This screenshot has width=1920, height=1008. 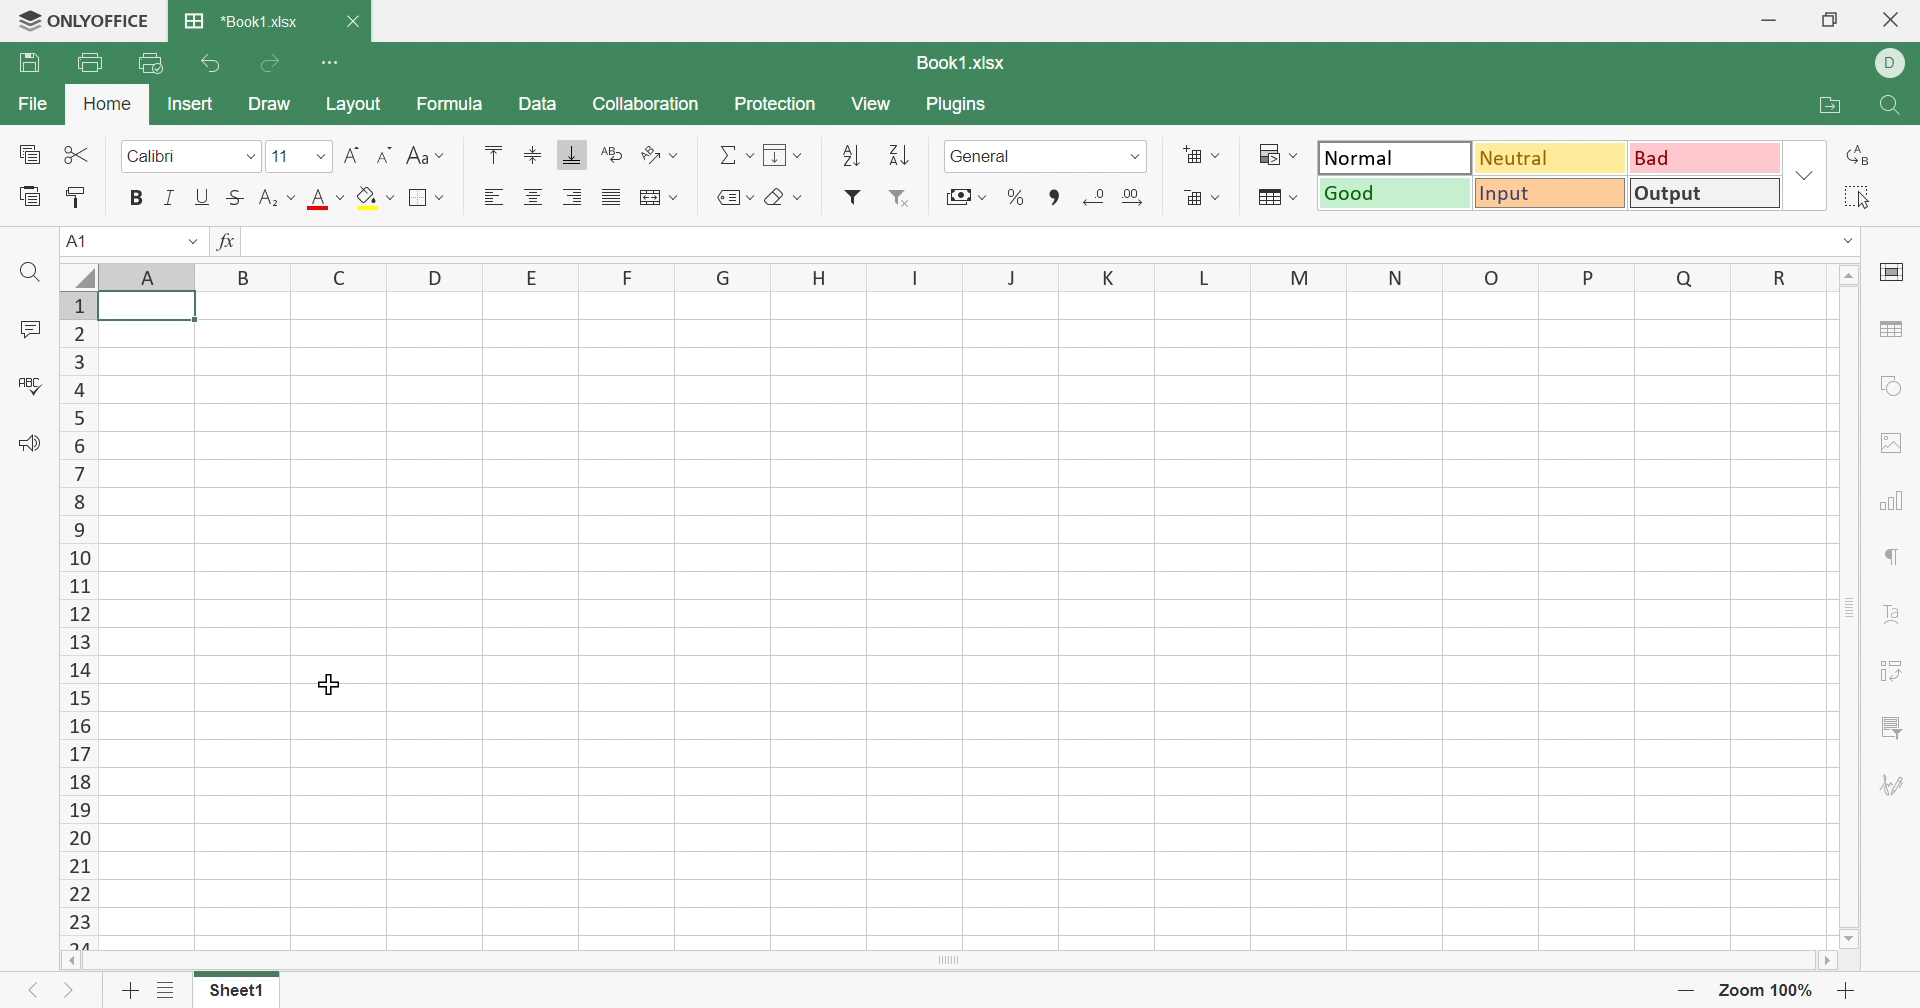 I want to click on Align Middle, so click(x=534, y=152).